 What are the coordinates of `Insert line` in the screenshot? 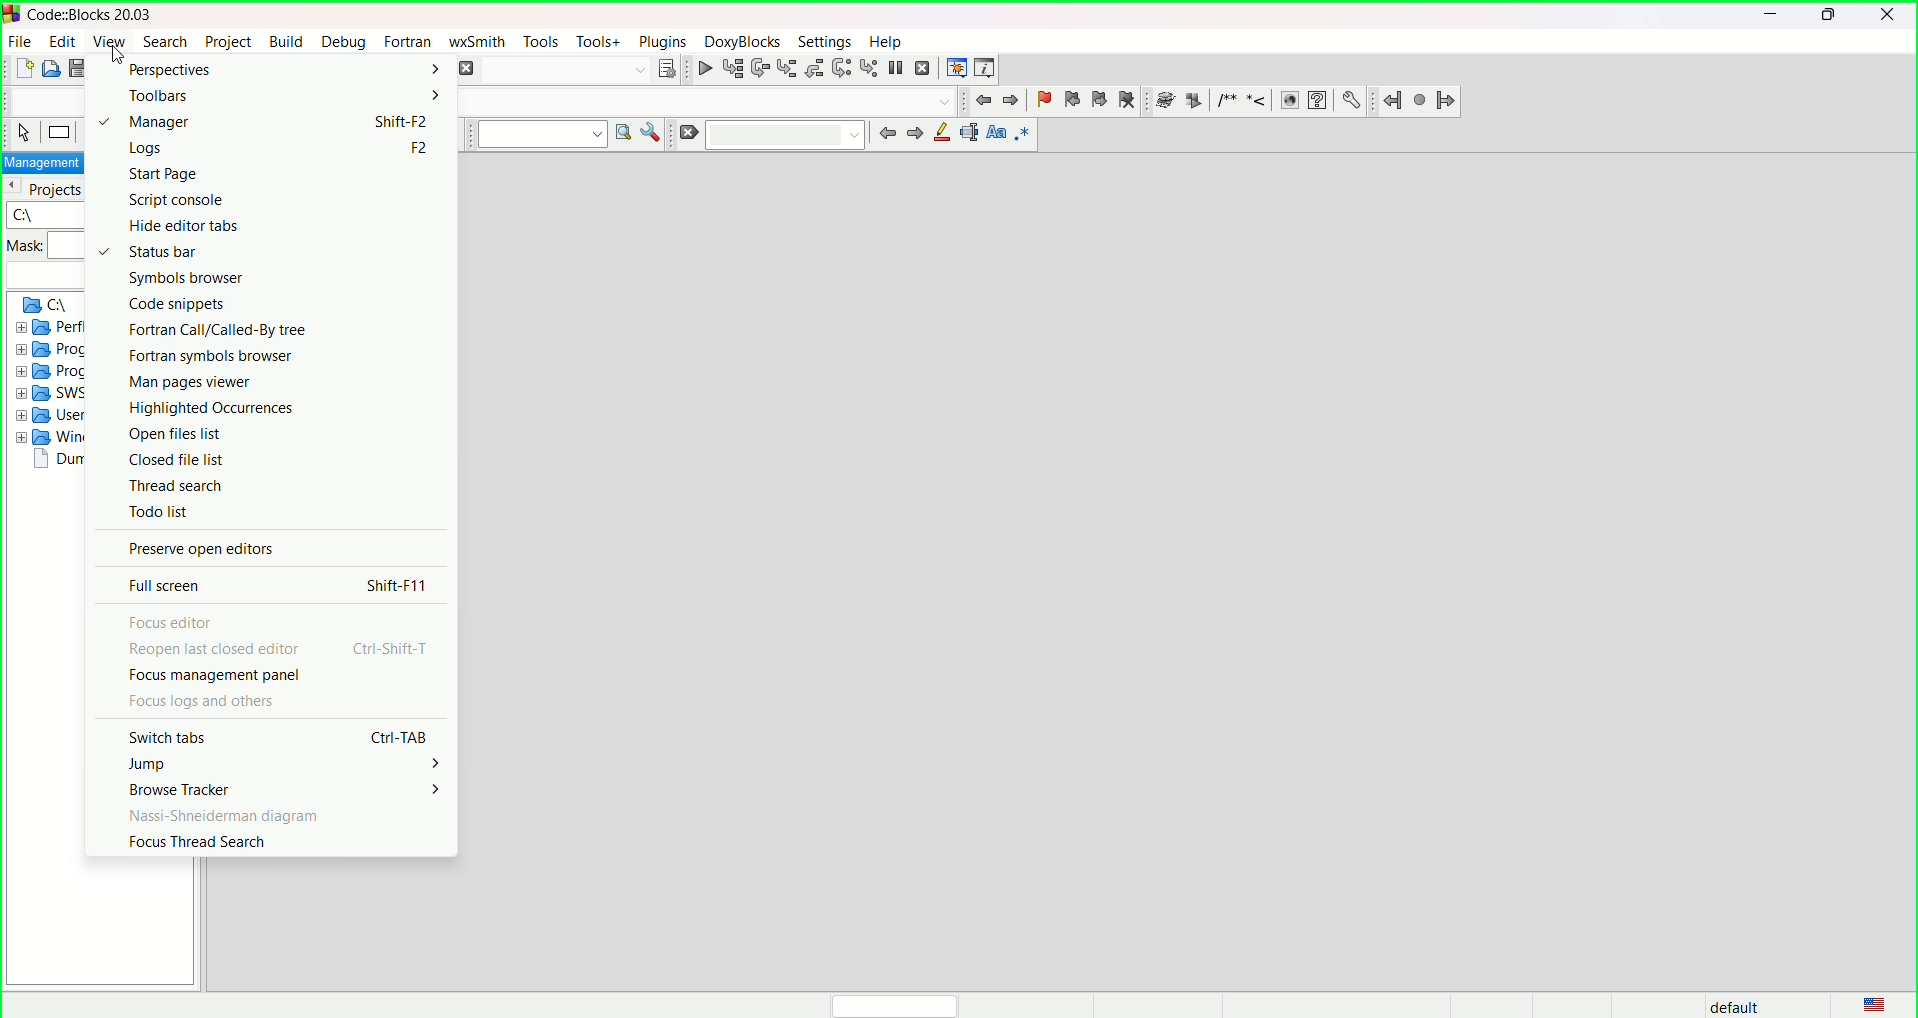 It's located at (1255, 101).